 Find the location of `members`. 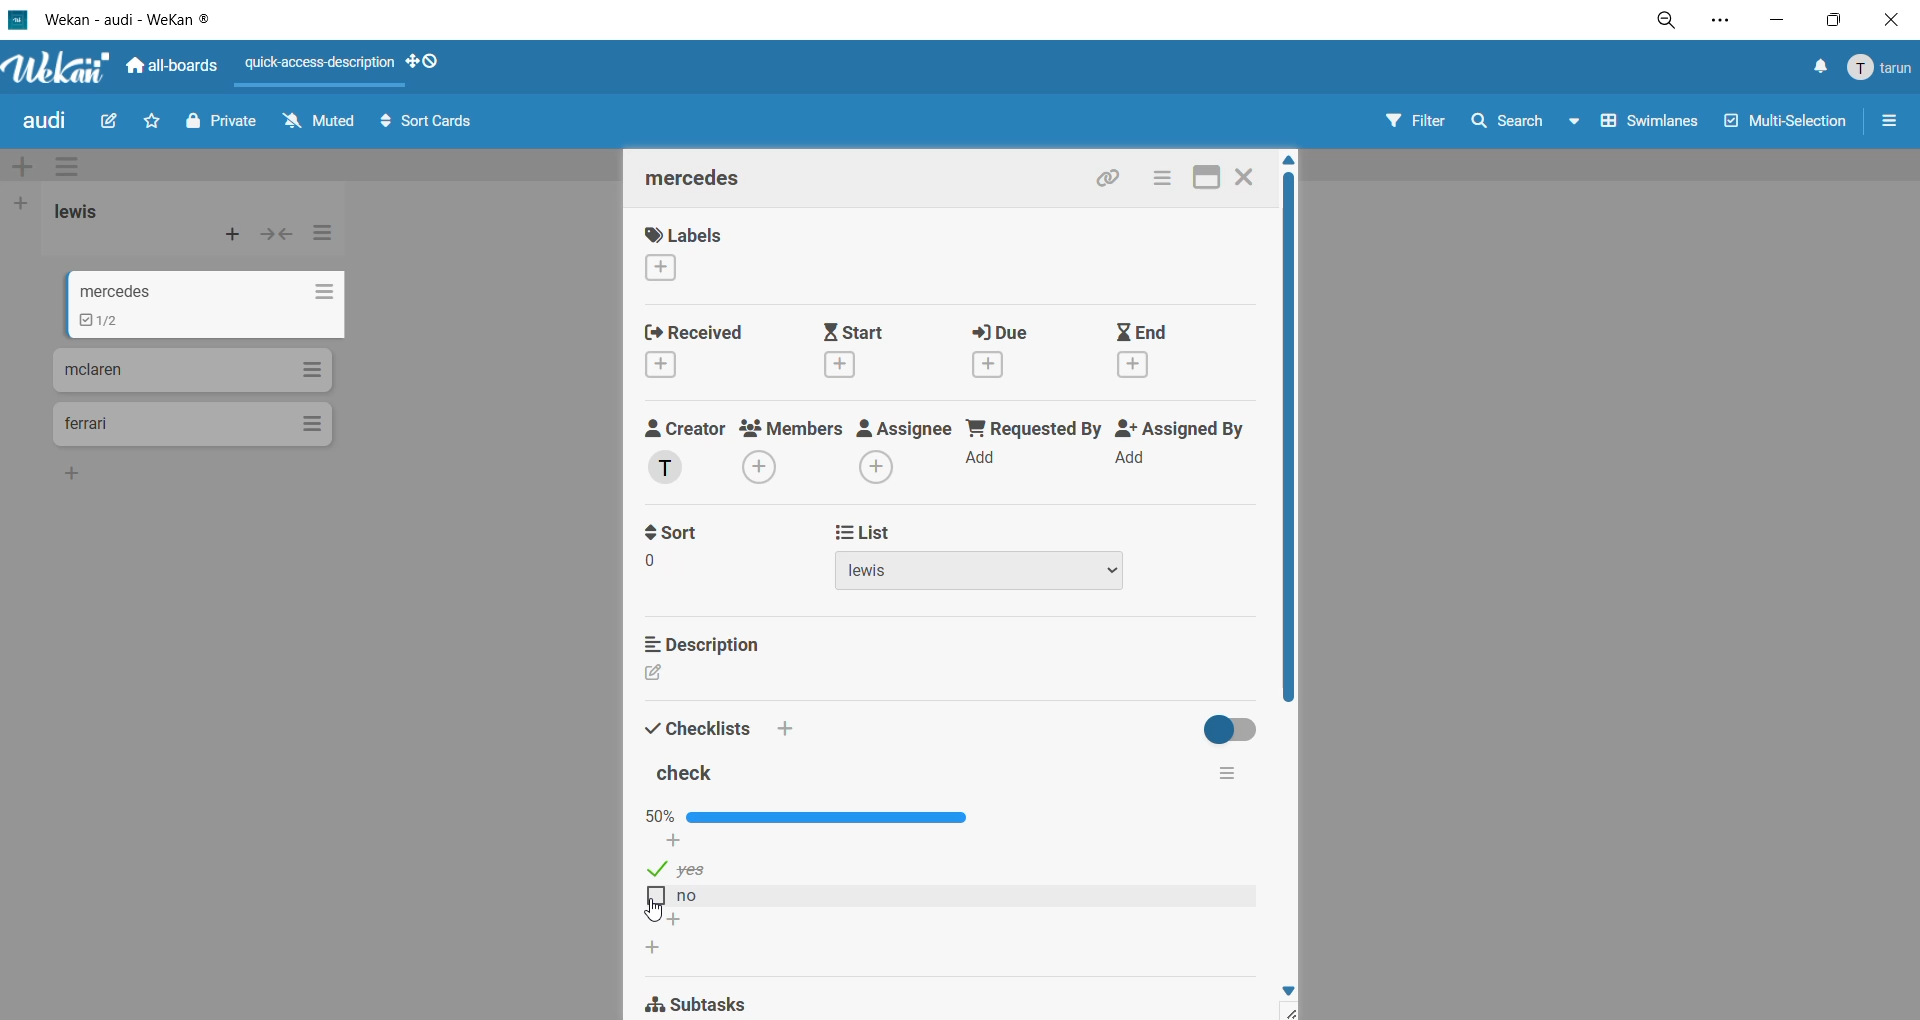

members is located at coordinates (790, 454).